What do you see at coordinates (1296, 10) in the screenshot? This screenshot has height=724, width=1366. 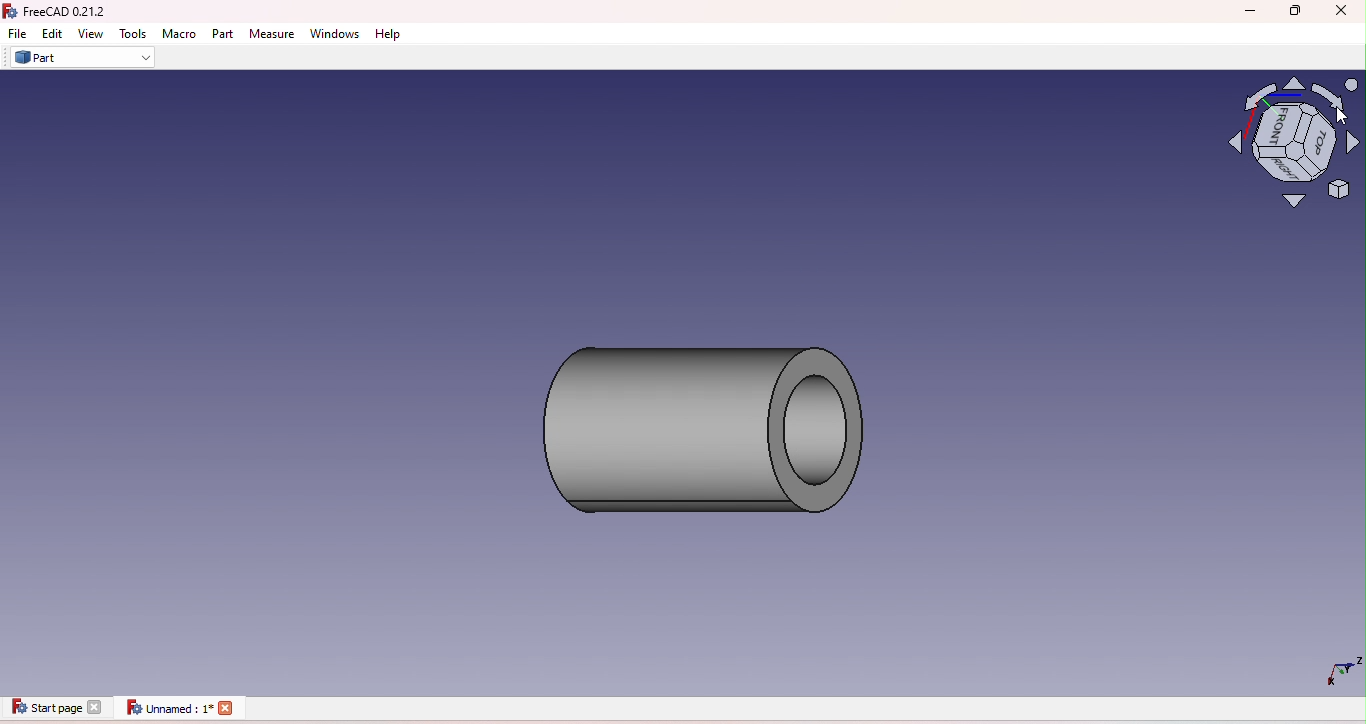 I see `Maximize` at bounding box center [1296, 10].